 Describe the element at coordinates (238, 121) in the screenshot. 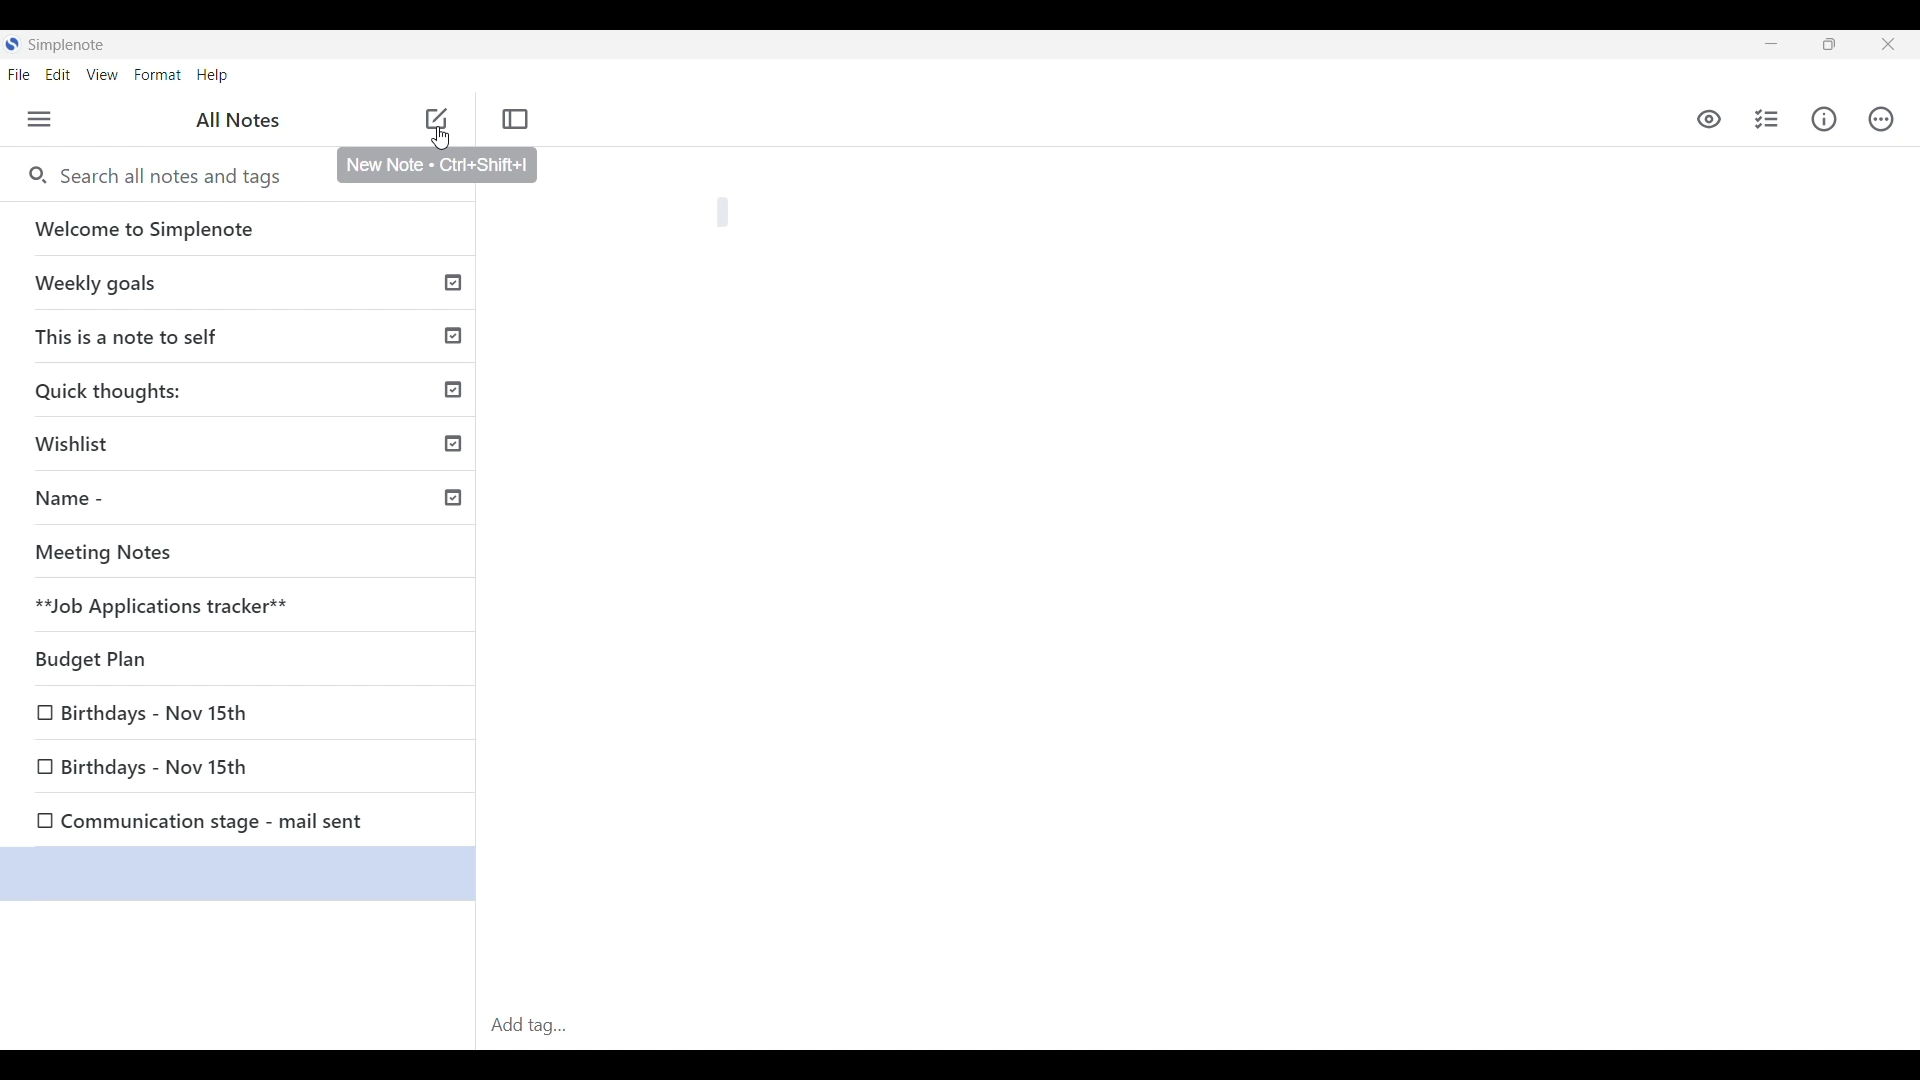

I see `All Notes` at that location.